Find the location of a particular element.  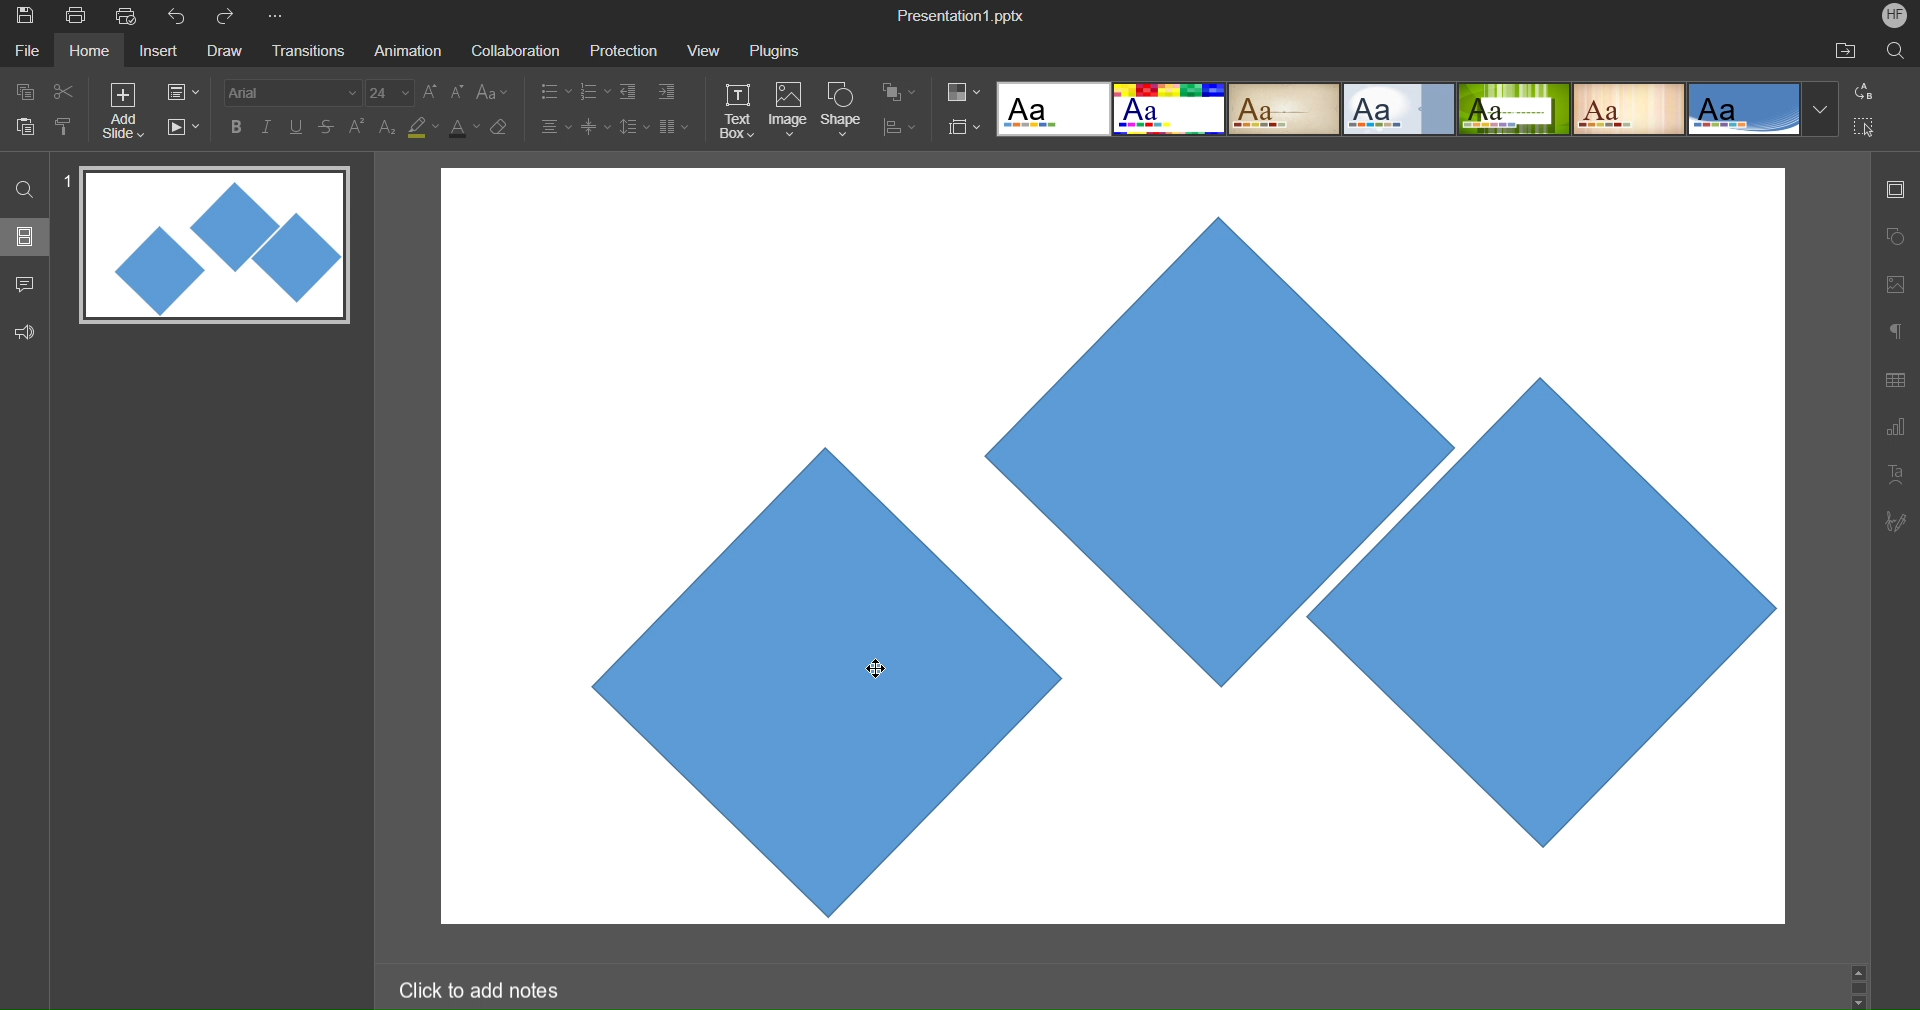

Decrease indent is located at coordinates (632, 94).